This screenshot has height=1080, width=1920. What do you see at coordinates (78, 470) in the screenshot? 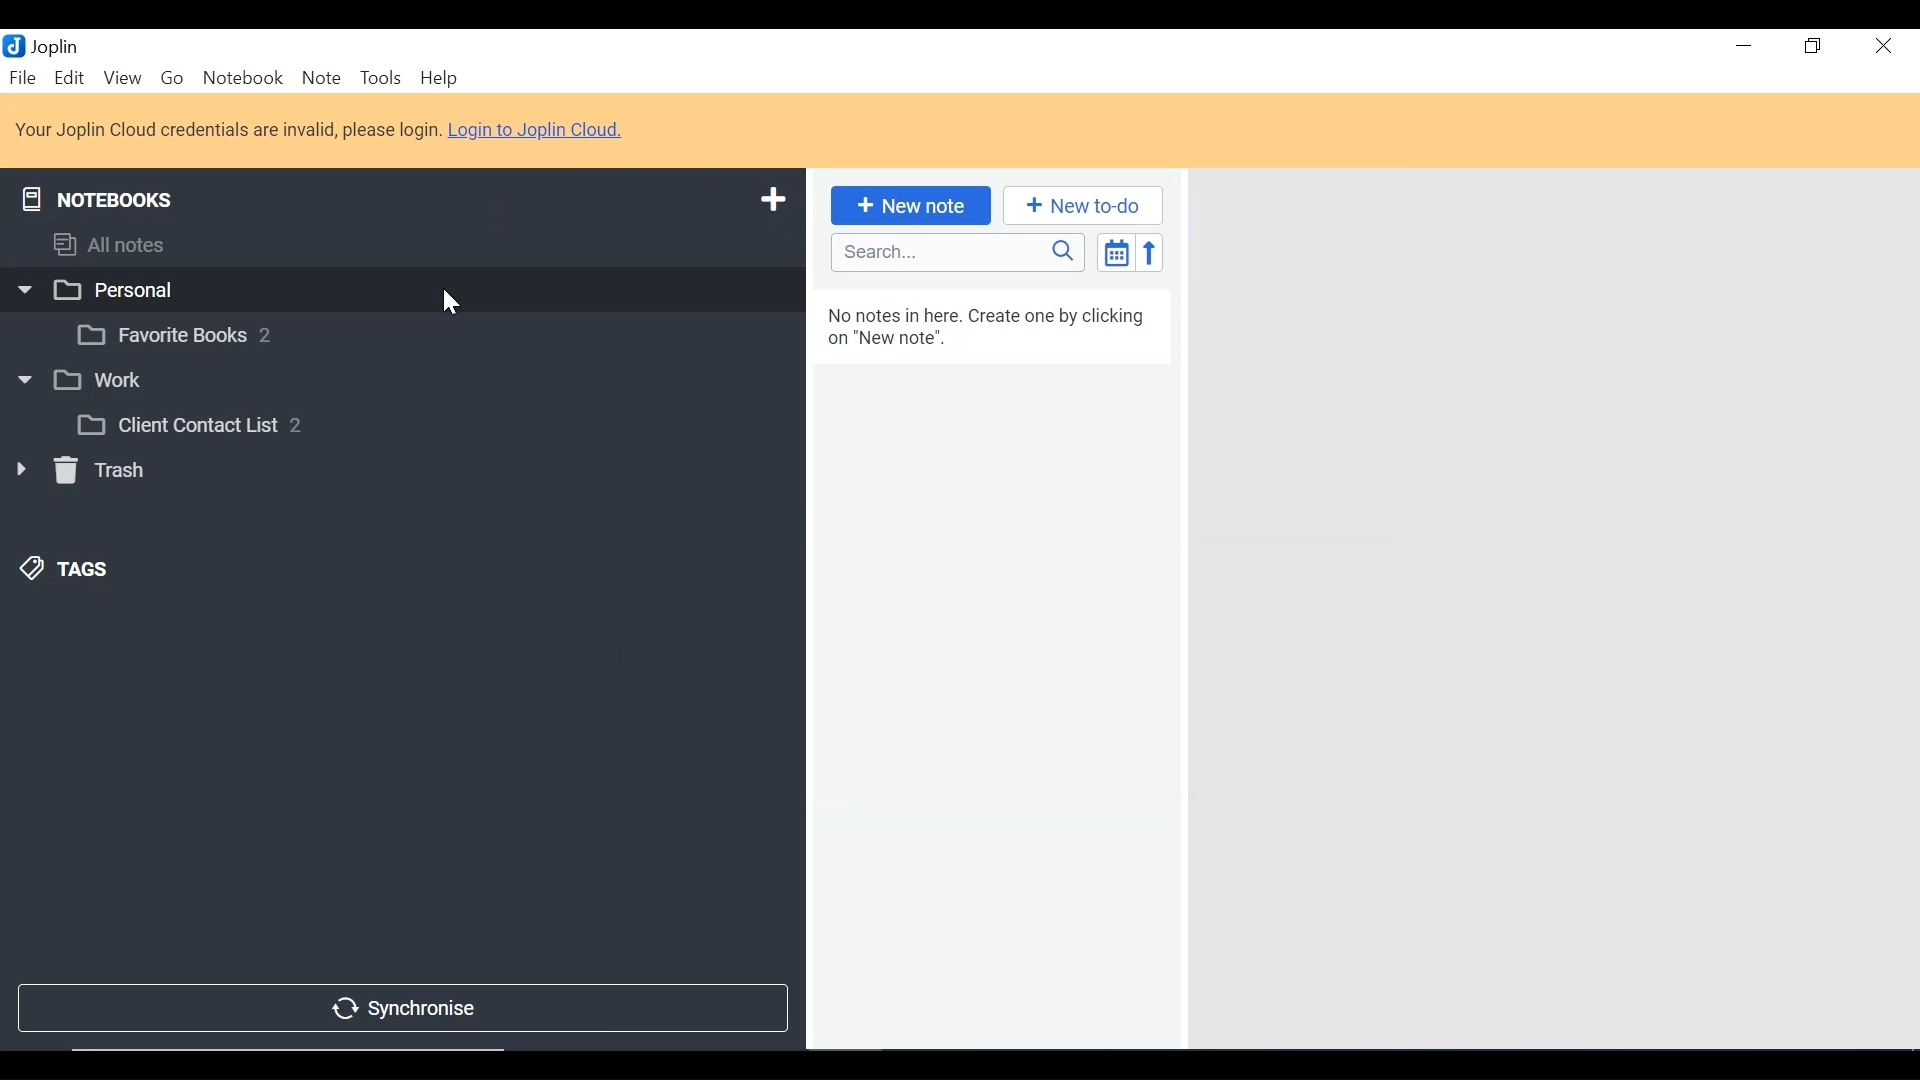
I see `Trash` at bounding box center [78, 470].